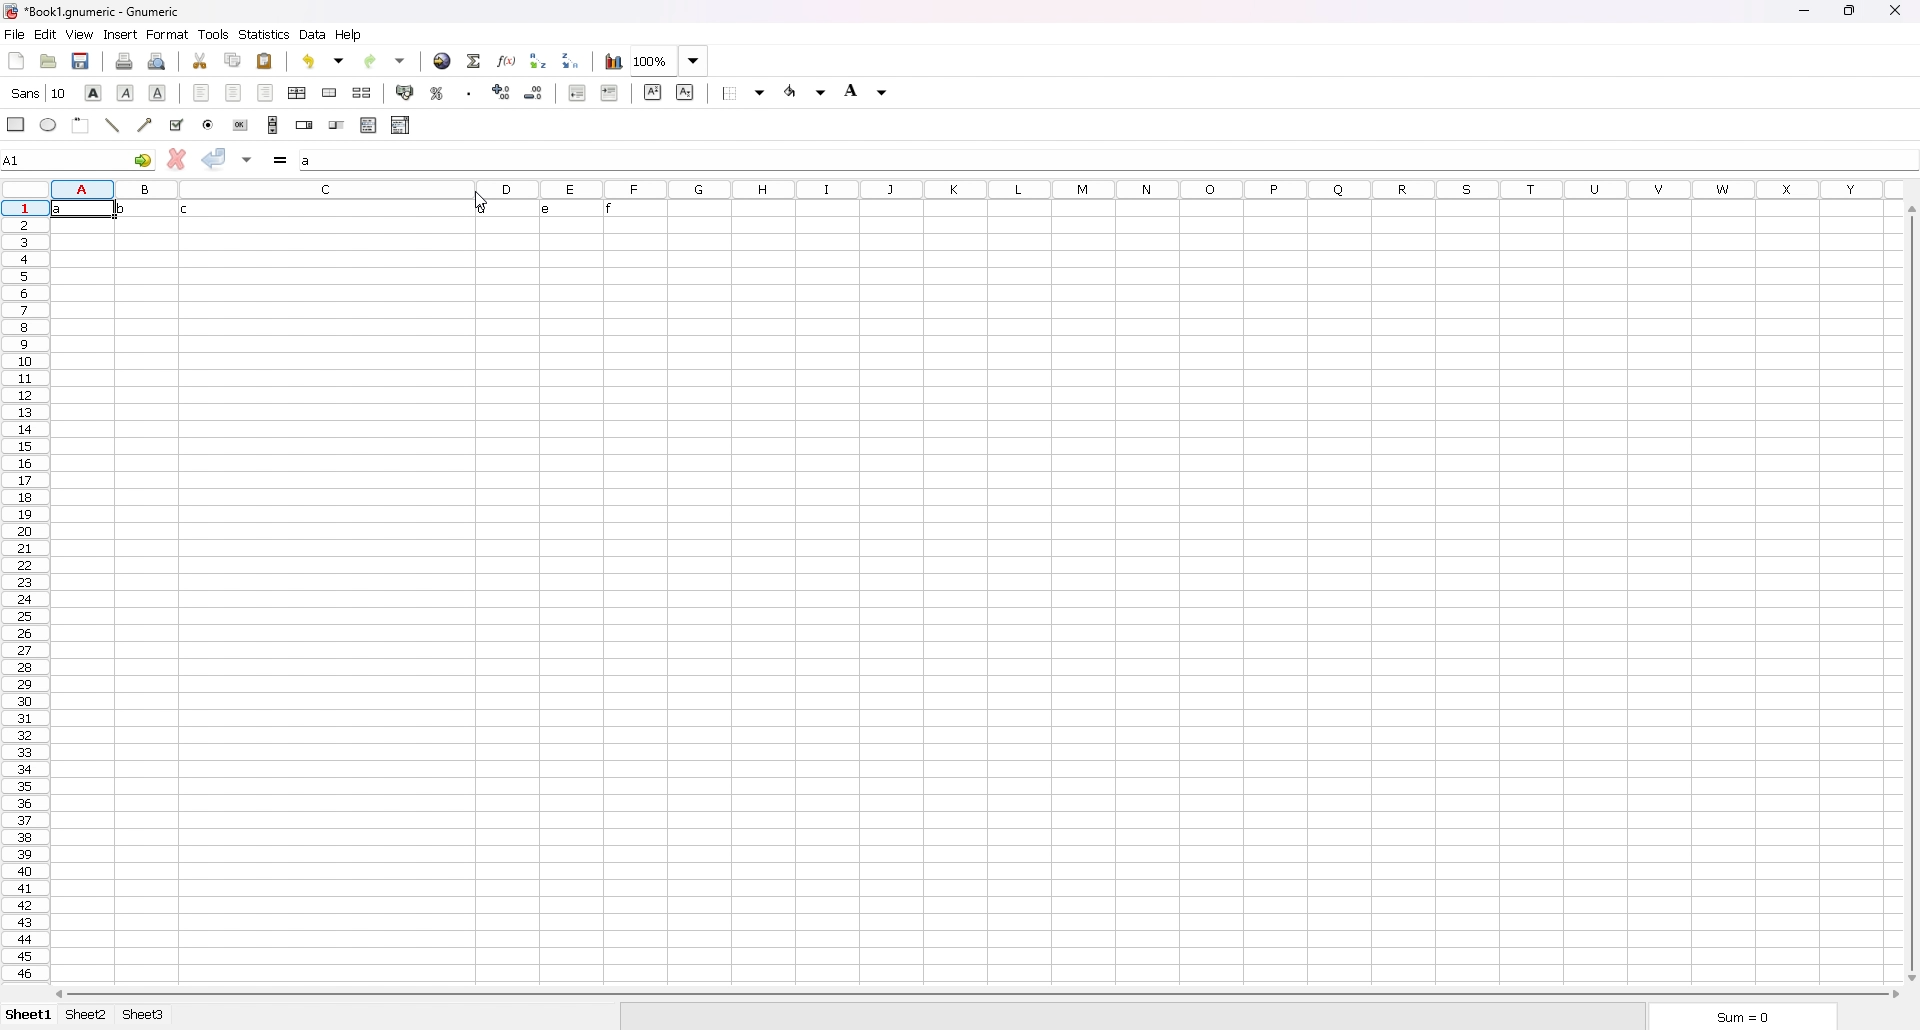 The image size is (1920, 1030). I want to click on print preview, so click(156, 61).